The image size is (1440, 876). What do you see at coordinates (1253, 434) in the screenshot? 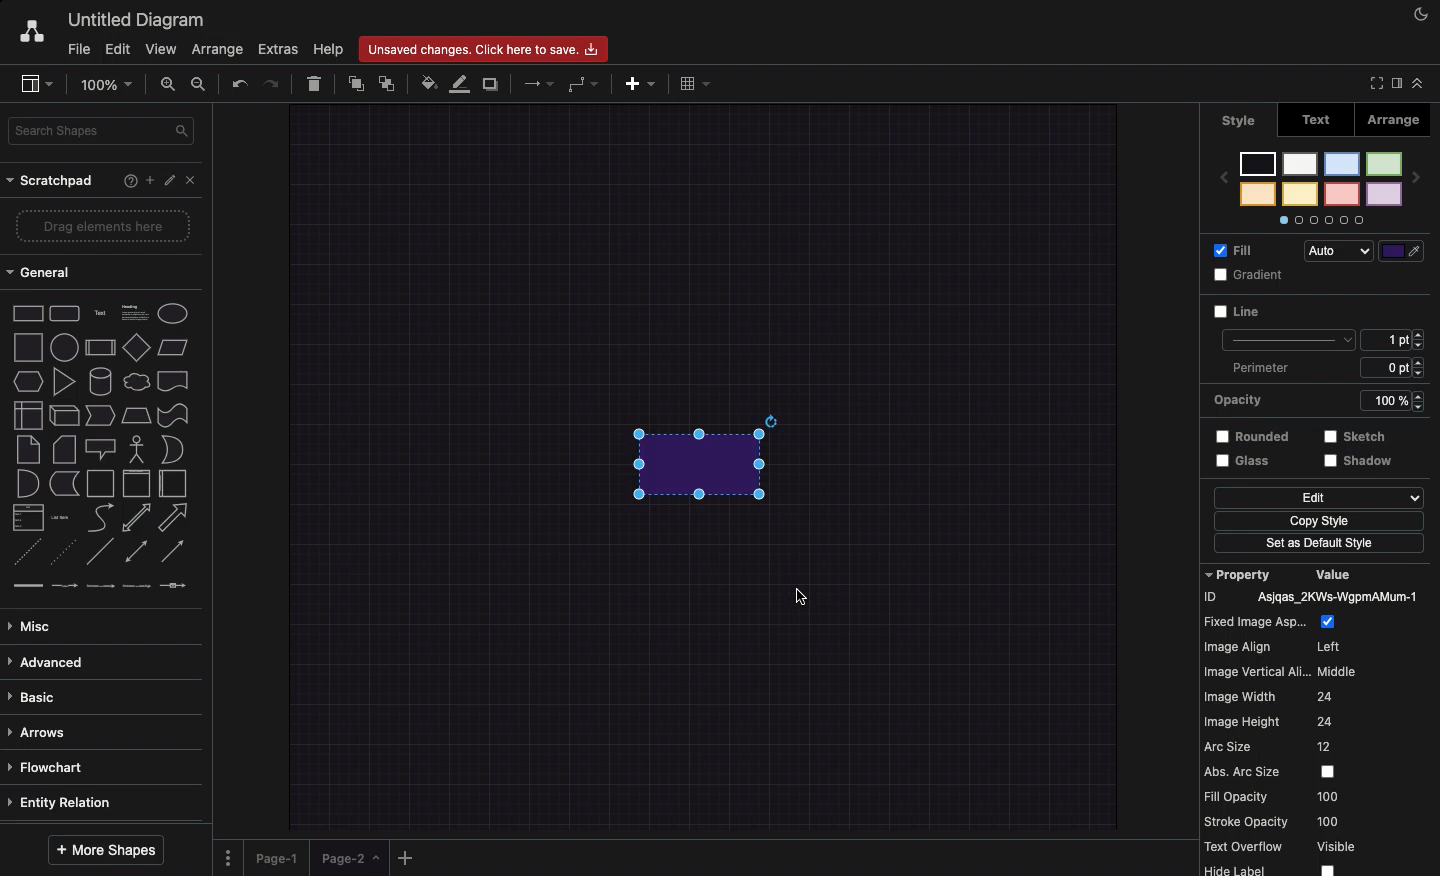
I see `Rounded` at bounding box center [1253, 434].